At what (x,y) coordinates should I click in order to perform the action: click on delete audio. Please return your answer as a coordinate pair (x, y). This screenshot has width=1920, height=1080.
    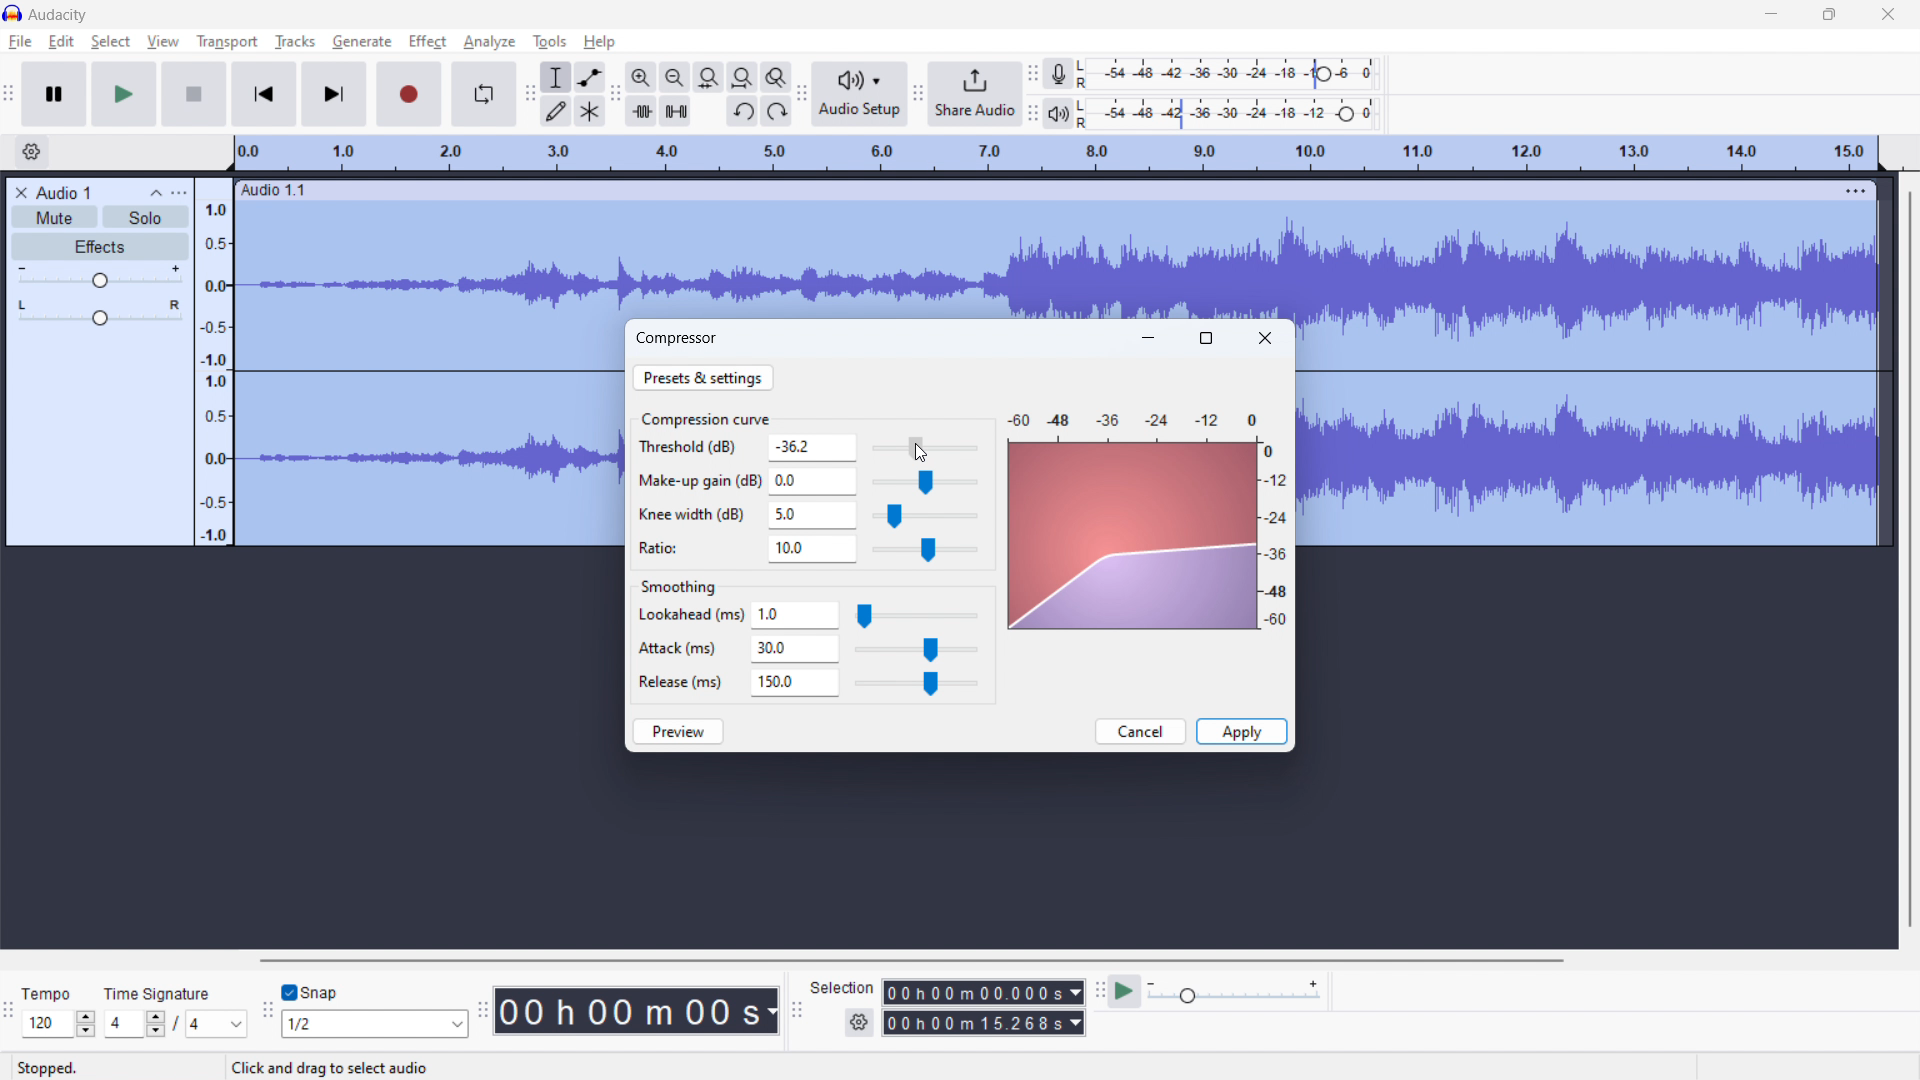
    Looking at the image, I should click on (20, 193).